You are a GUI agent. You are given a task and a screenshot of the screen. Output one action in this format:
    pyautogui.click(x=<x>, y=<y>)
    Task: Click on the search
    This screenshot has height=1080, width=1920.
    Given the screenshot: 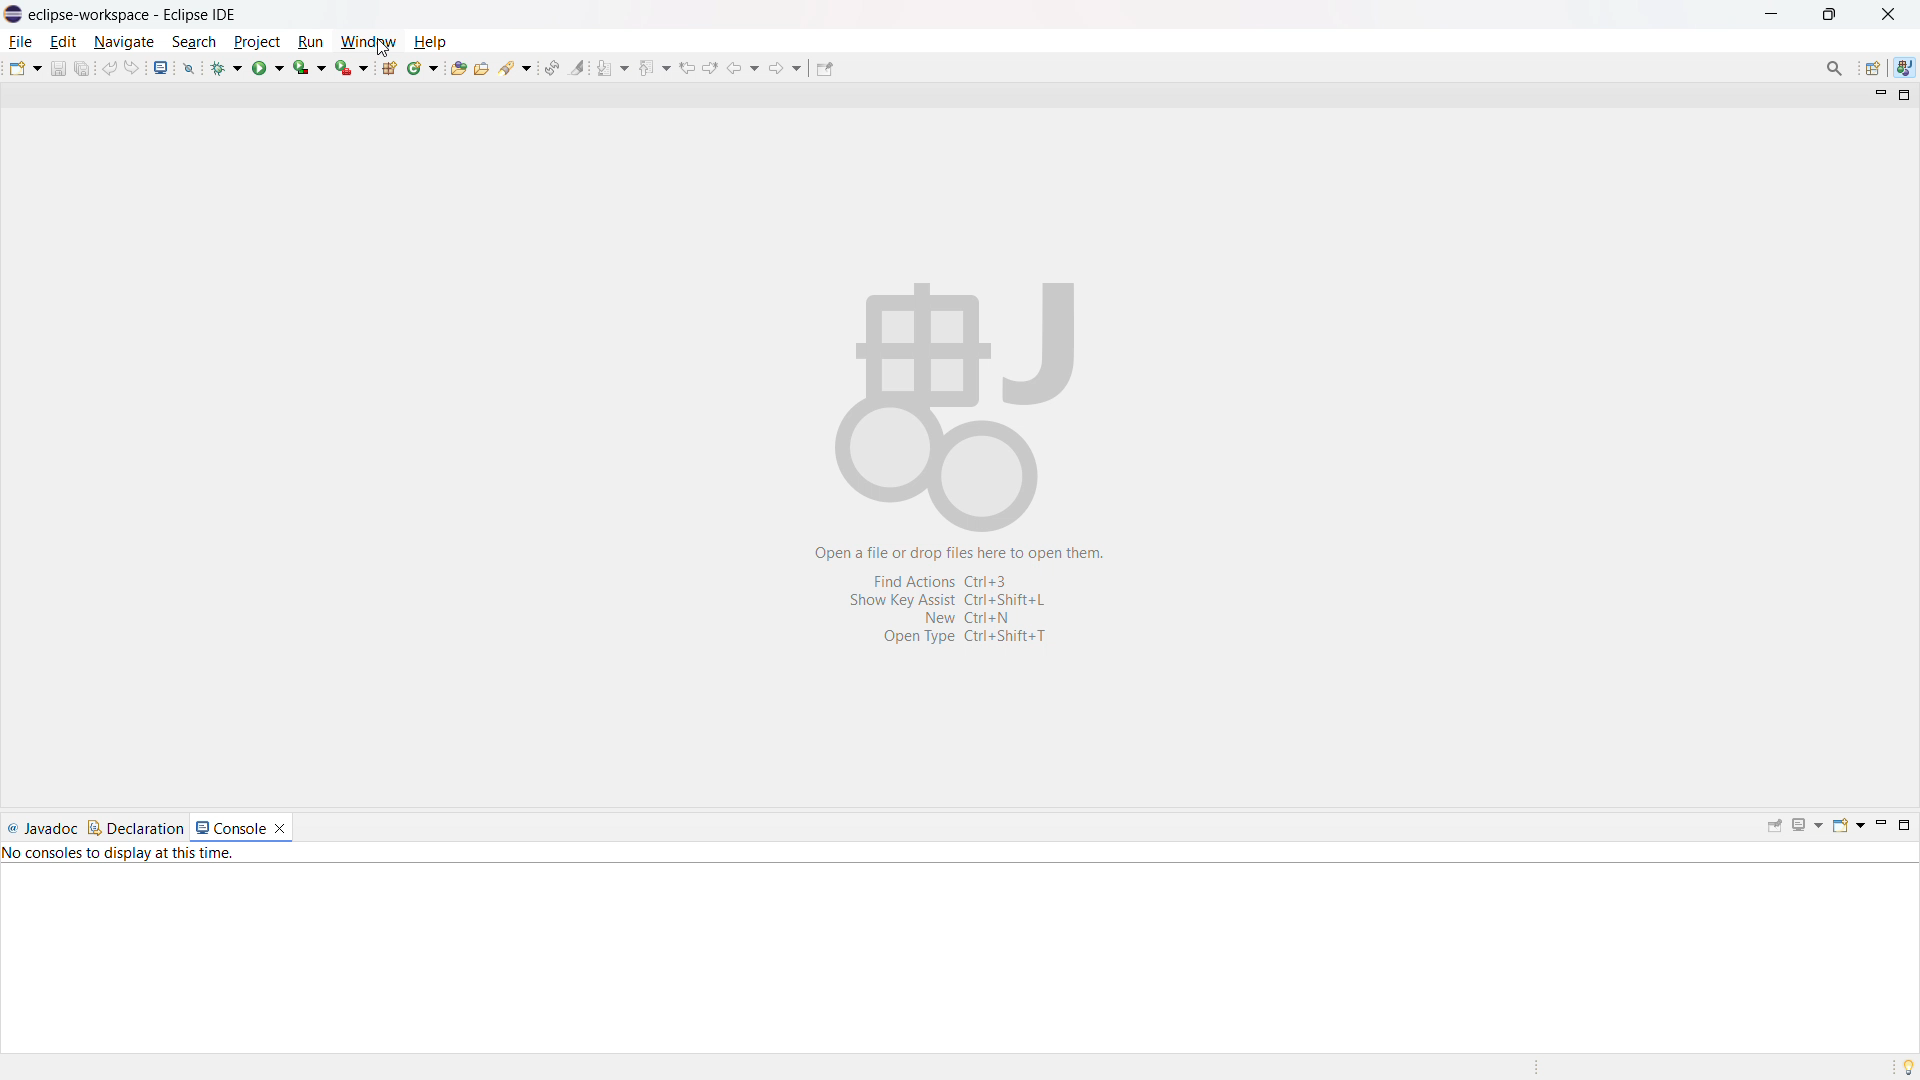 What is the action you would take?
    pyautogui.click(x=195, y=42)
    